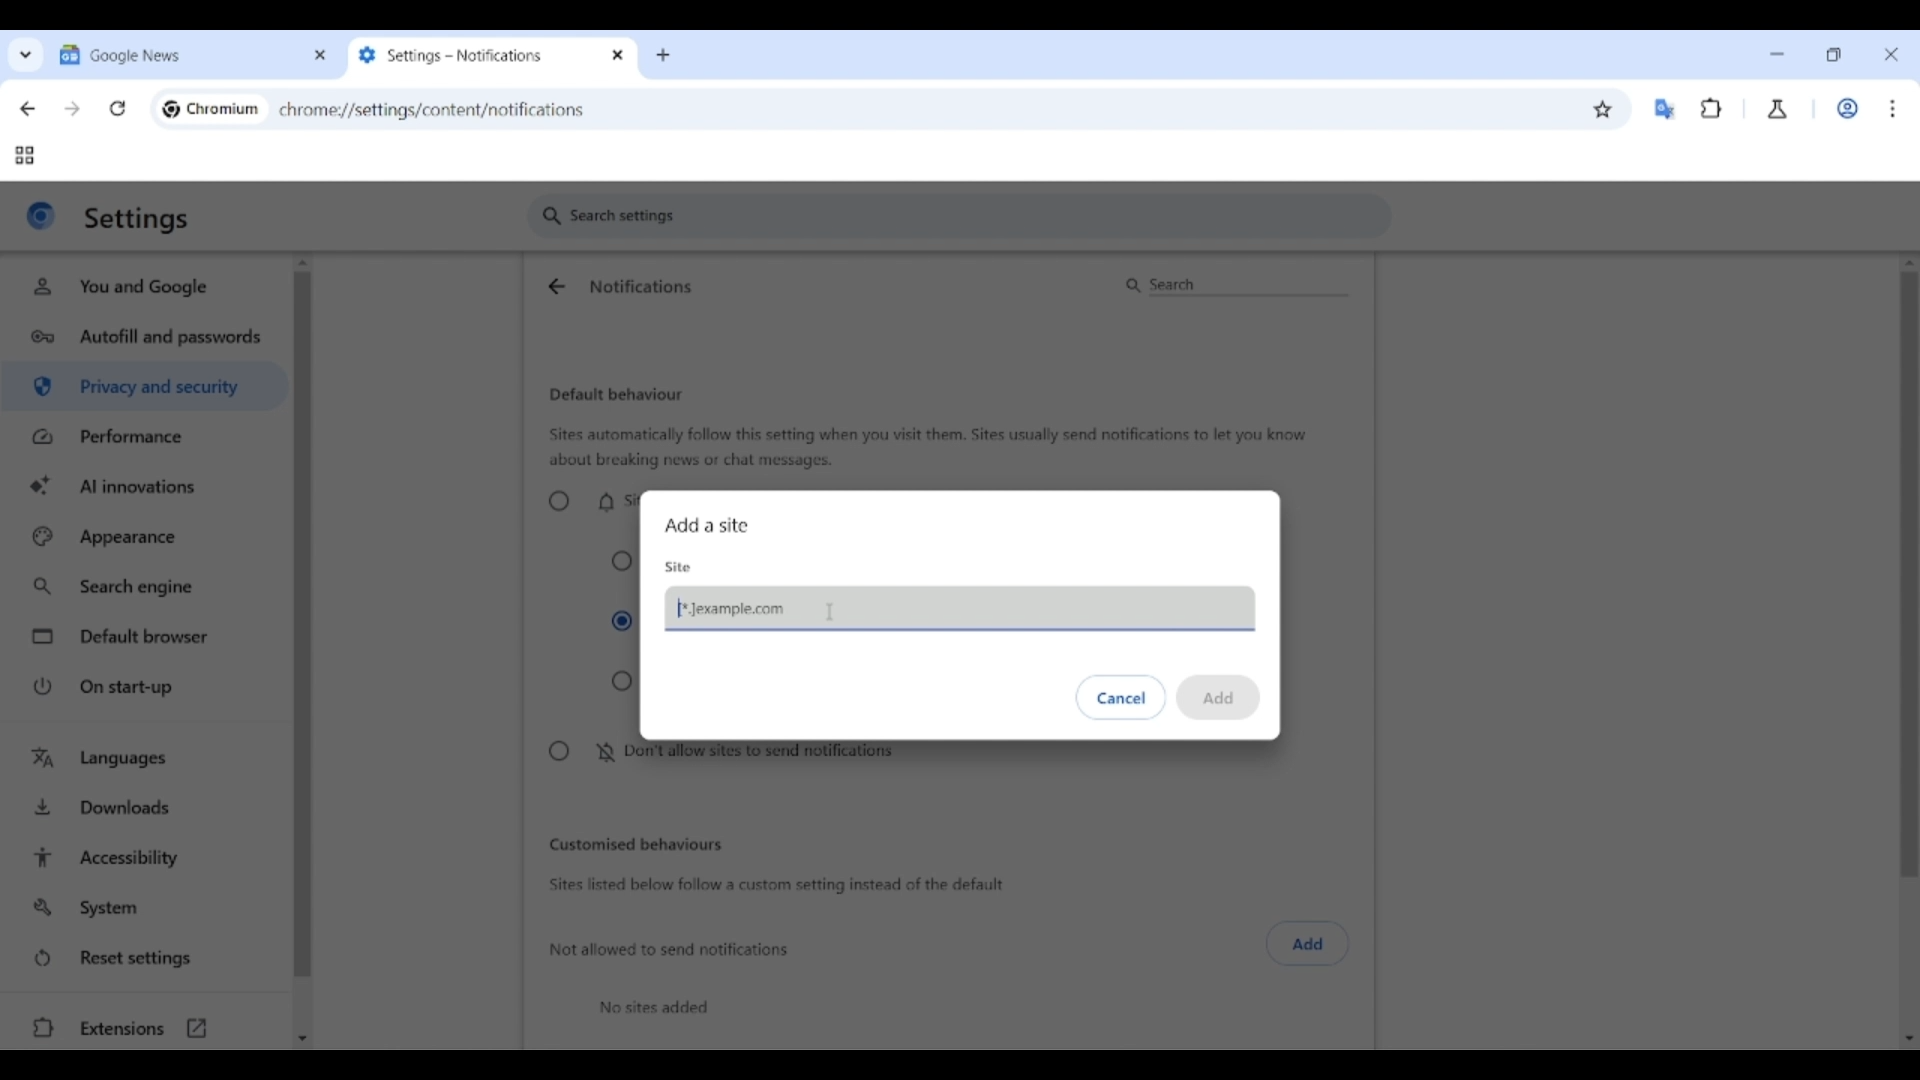  Describe the element at coordinates (960, 216) in the screenshot. I see `Search settings` at that location.